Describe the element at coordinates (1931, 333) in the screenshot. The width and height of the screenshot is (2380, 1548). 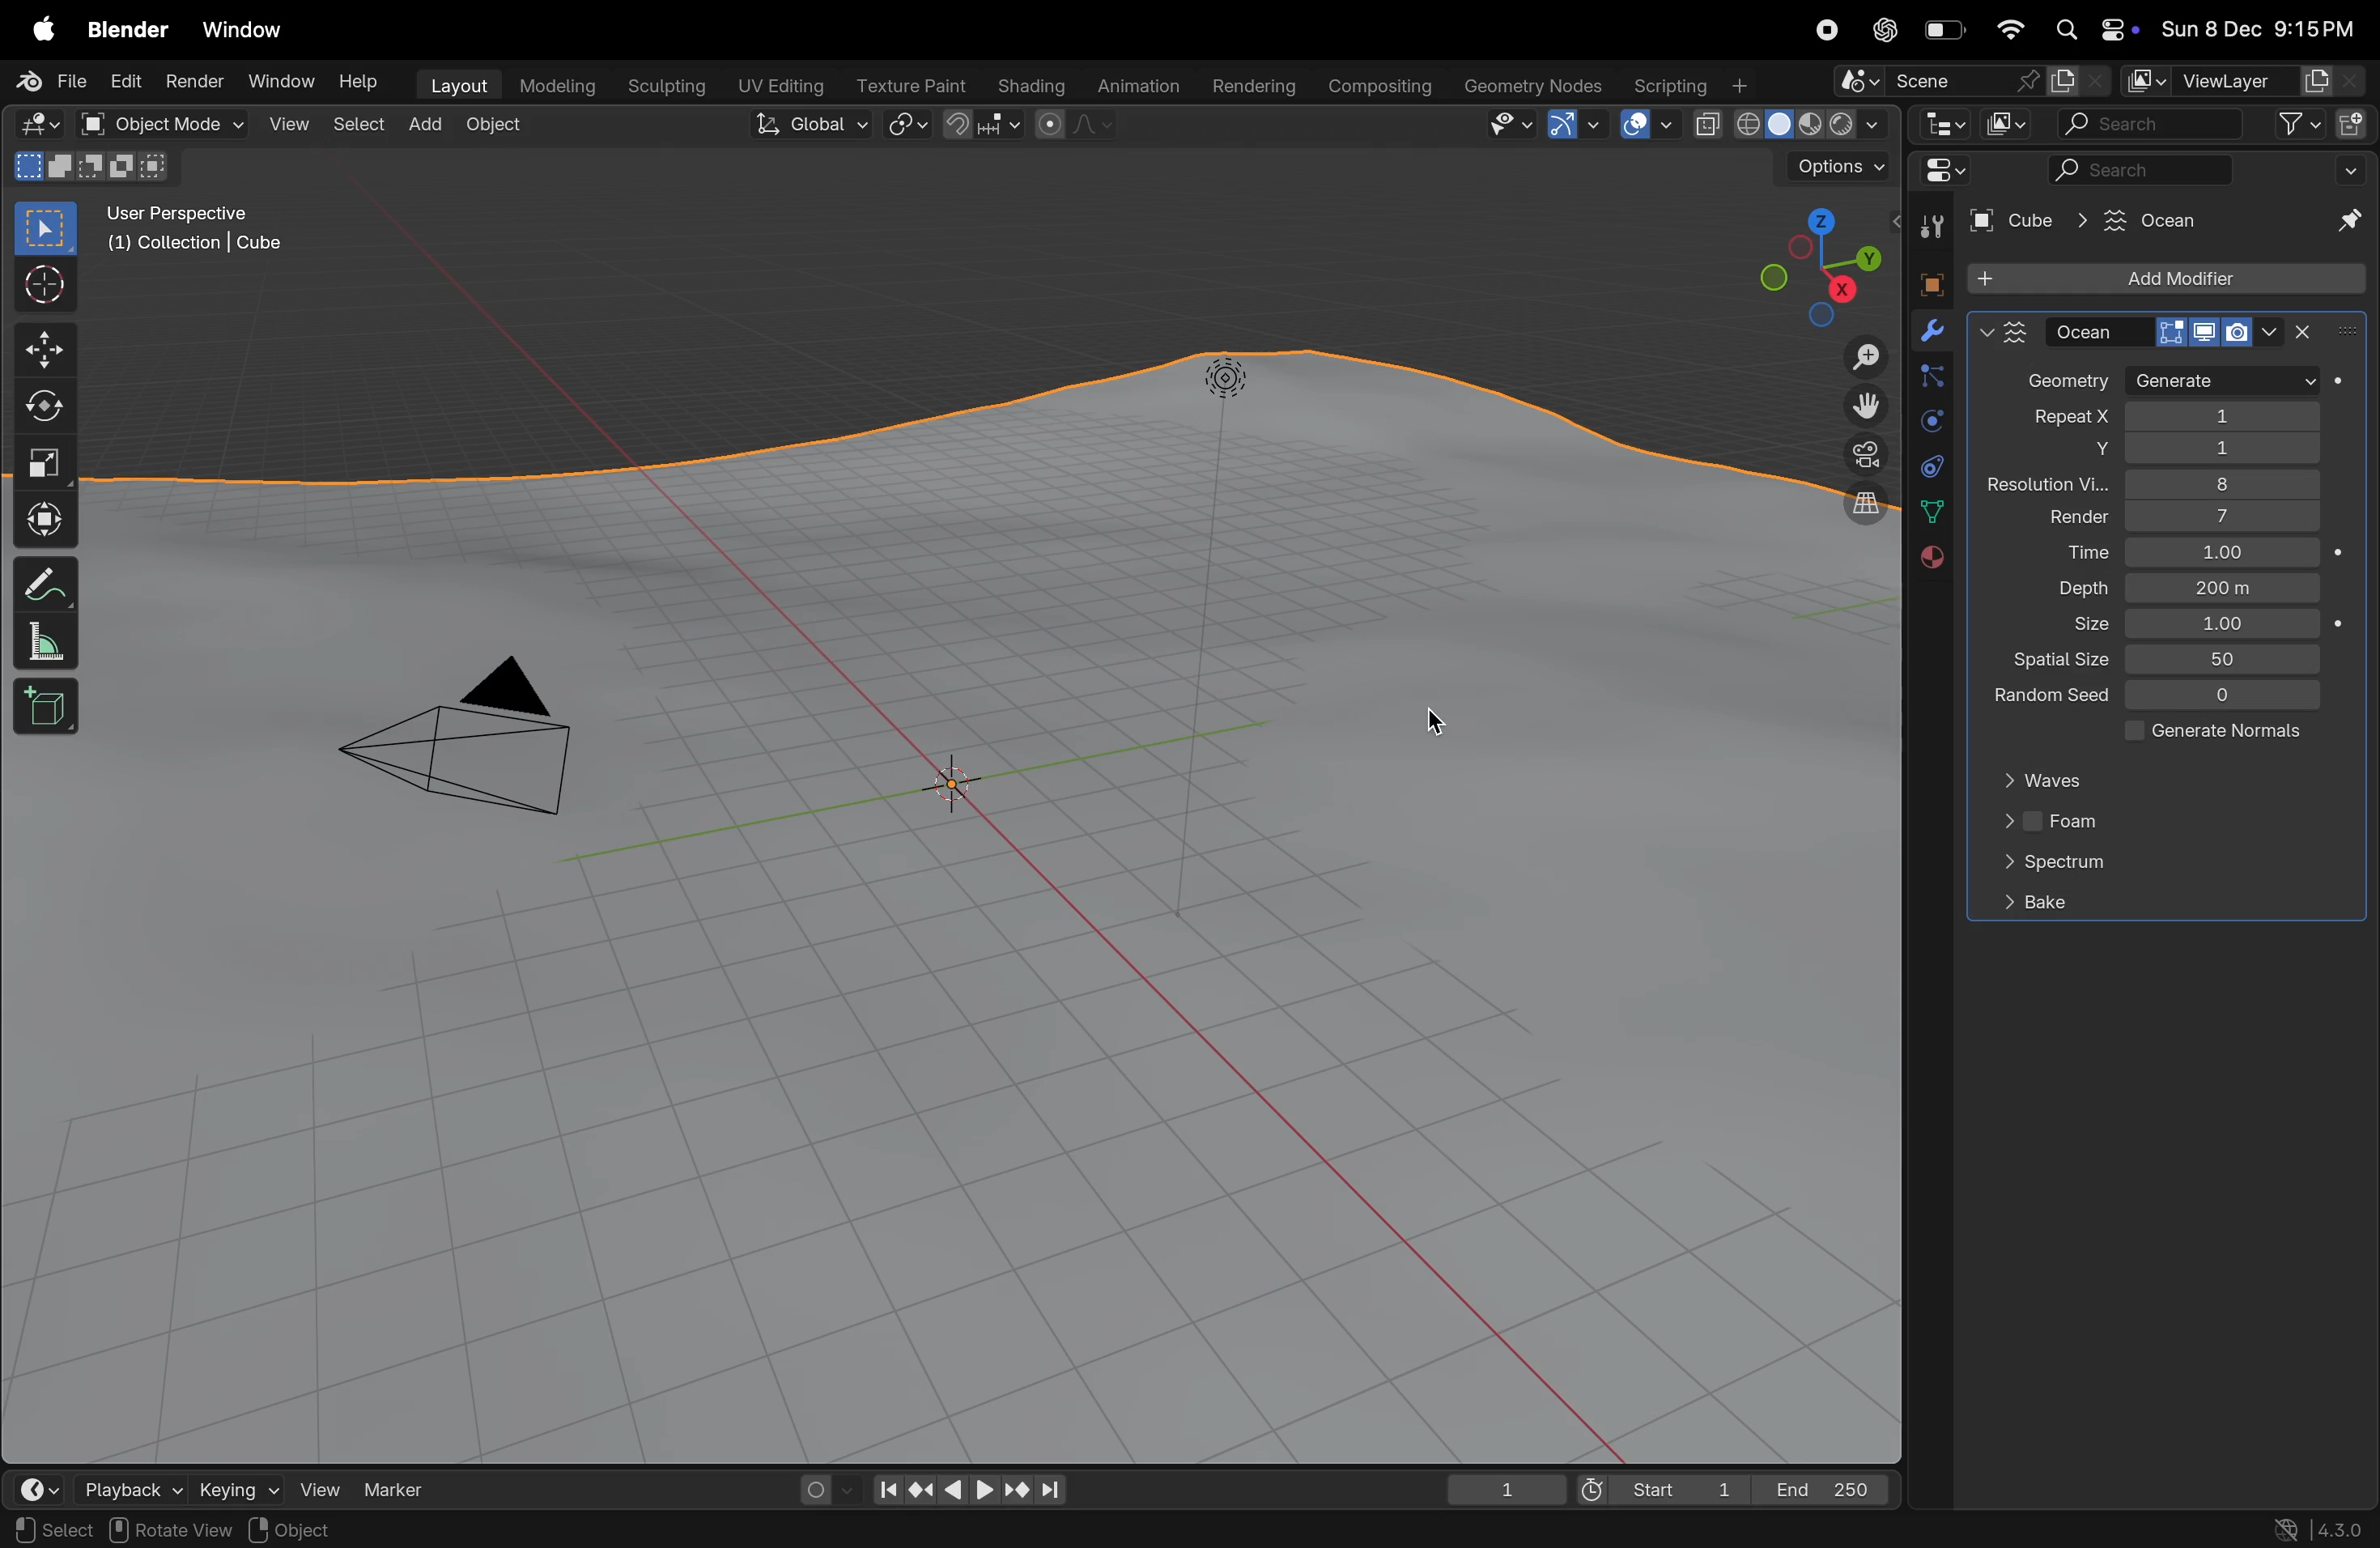
I see `modifiers` at that location.